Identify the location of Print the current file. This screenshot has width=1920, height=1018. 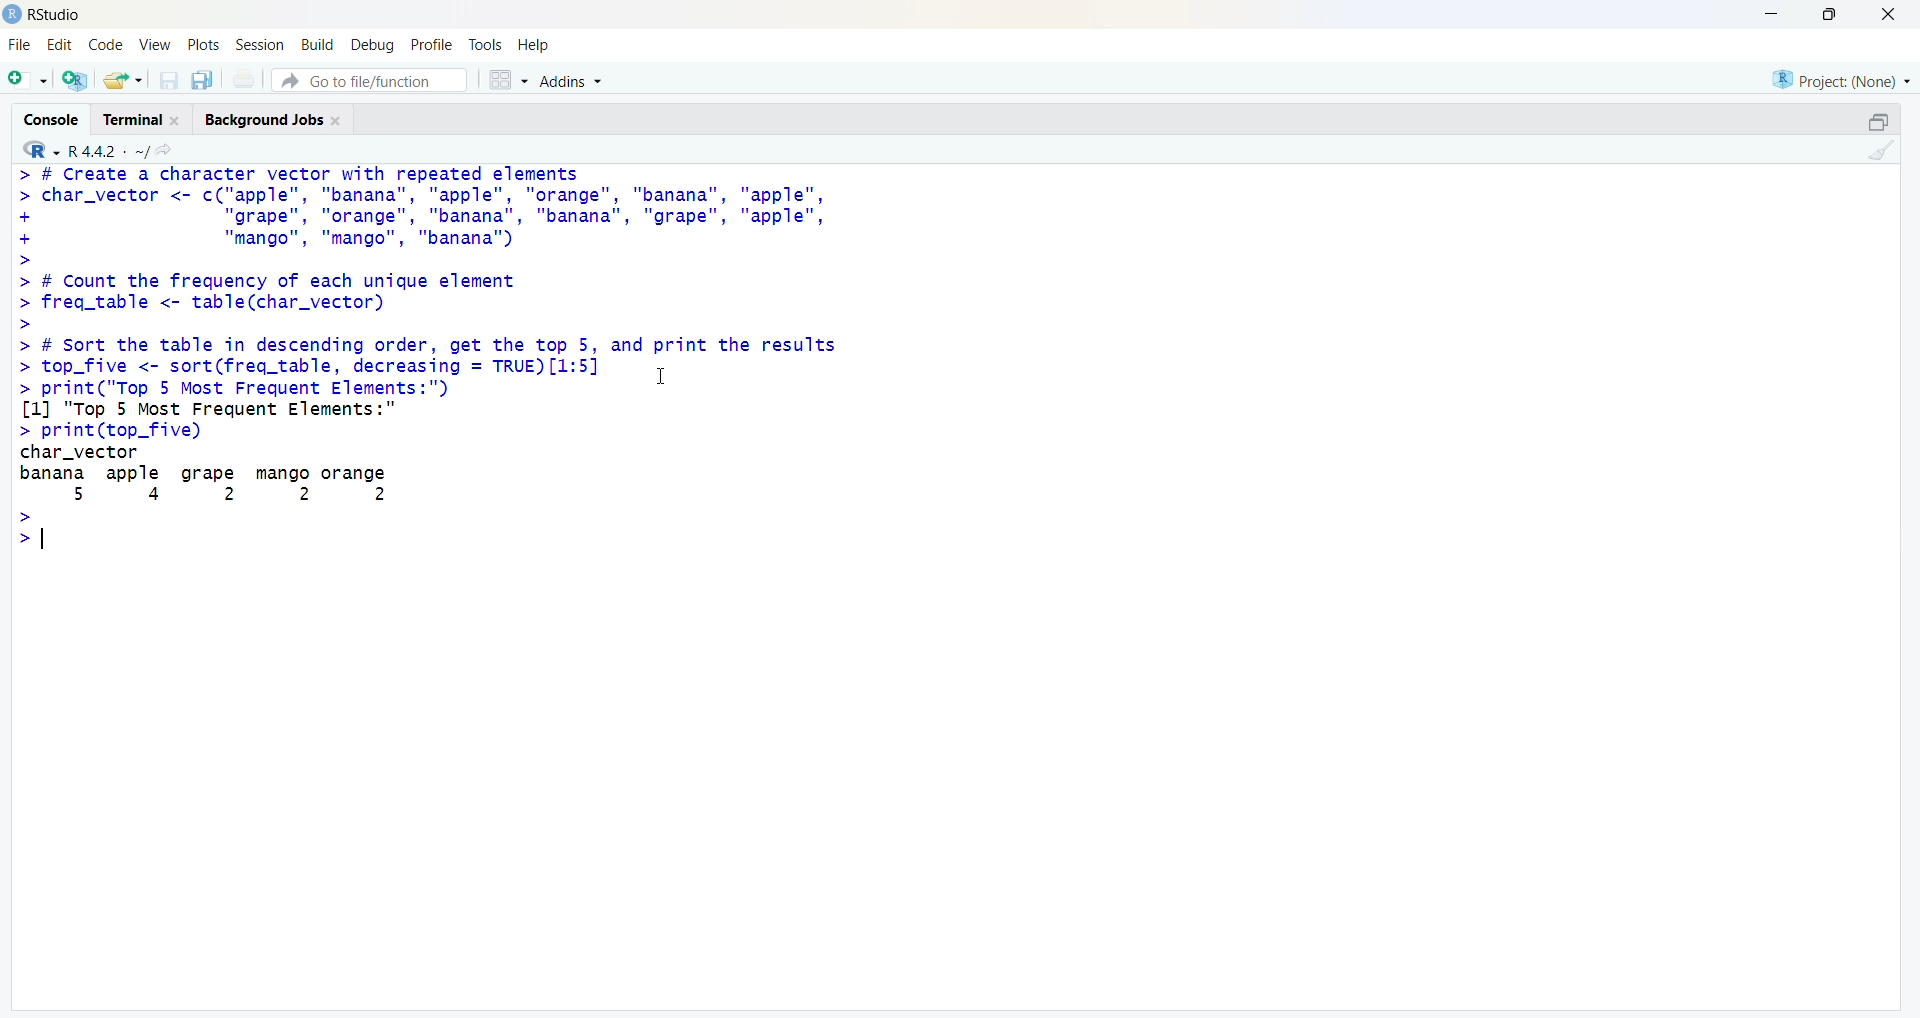
(244, 82).